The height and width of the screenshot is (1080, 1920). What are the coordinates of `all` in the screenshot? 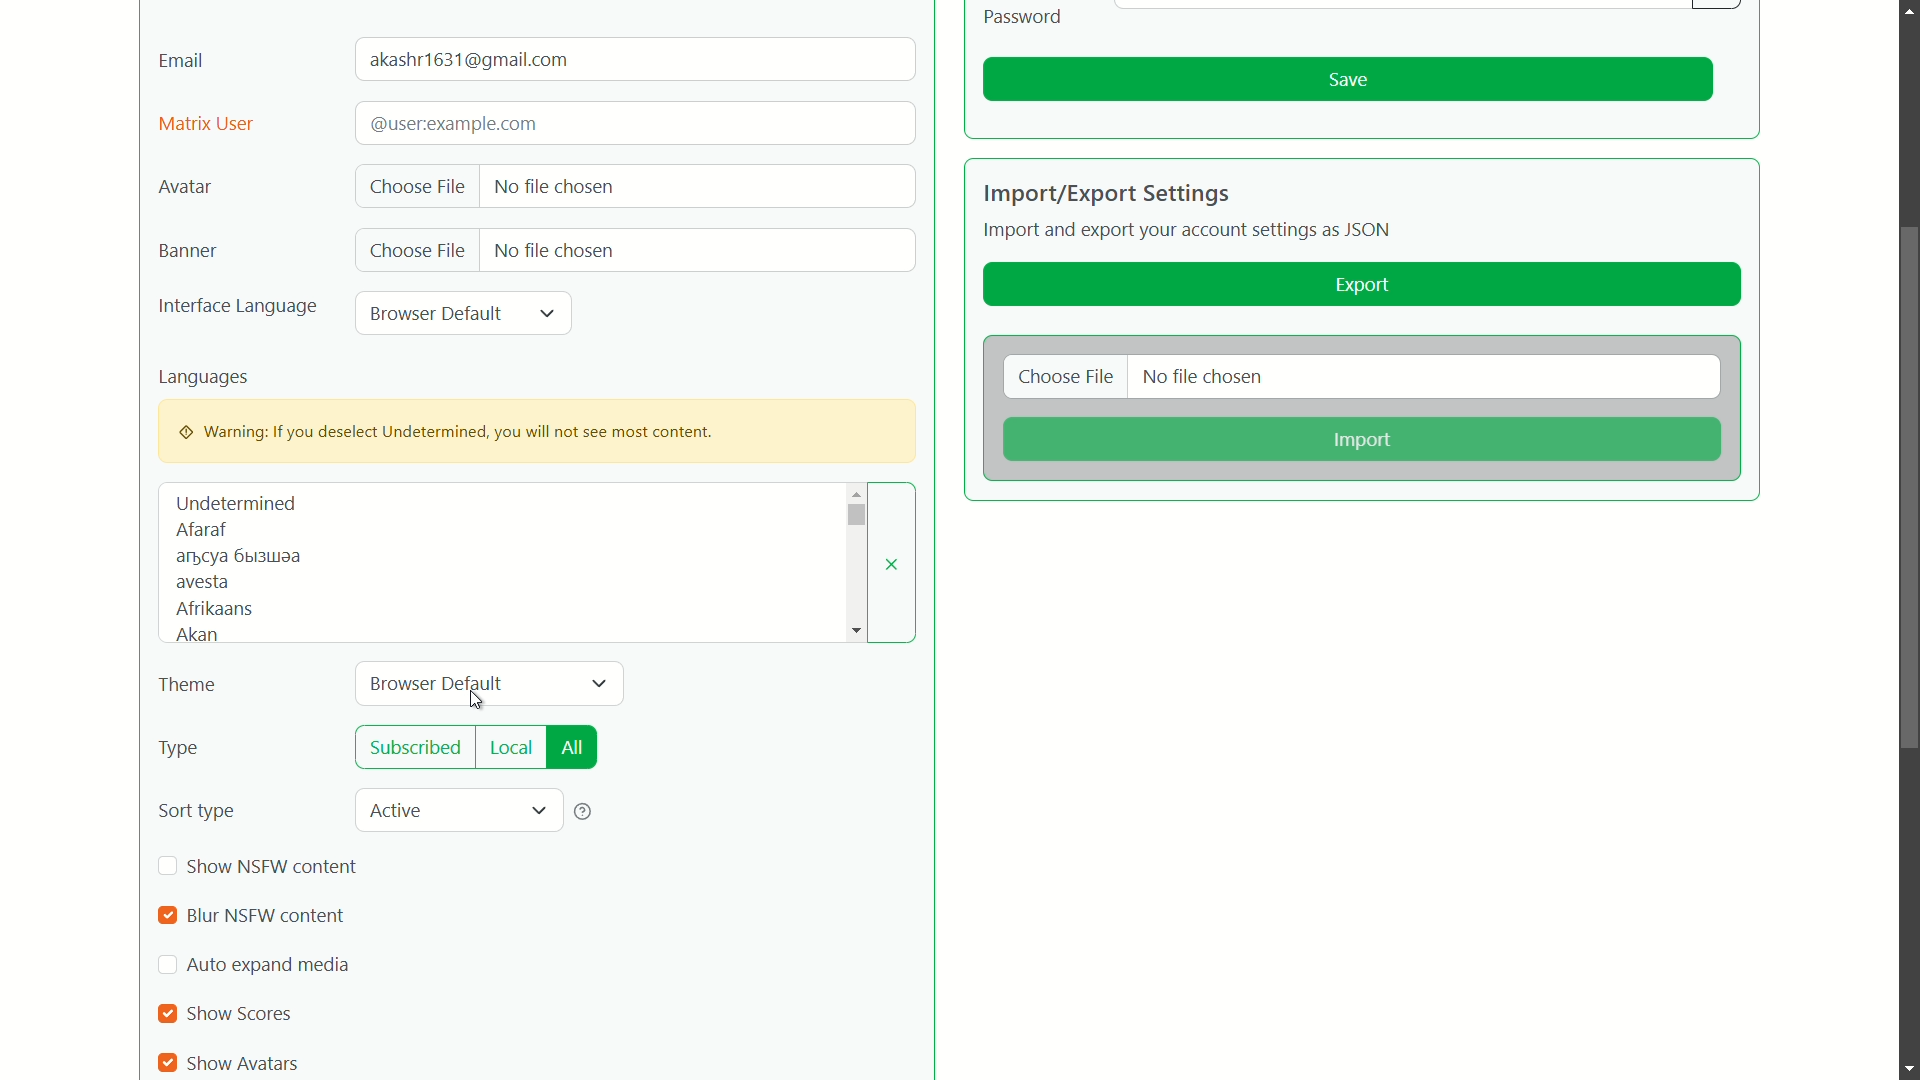 It's located at (572, 748).